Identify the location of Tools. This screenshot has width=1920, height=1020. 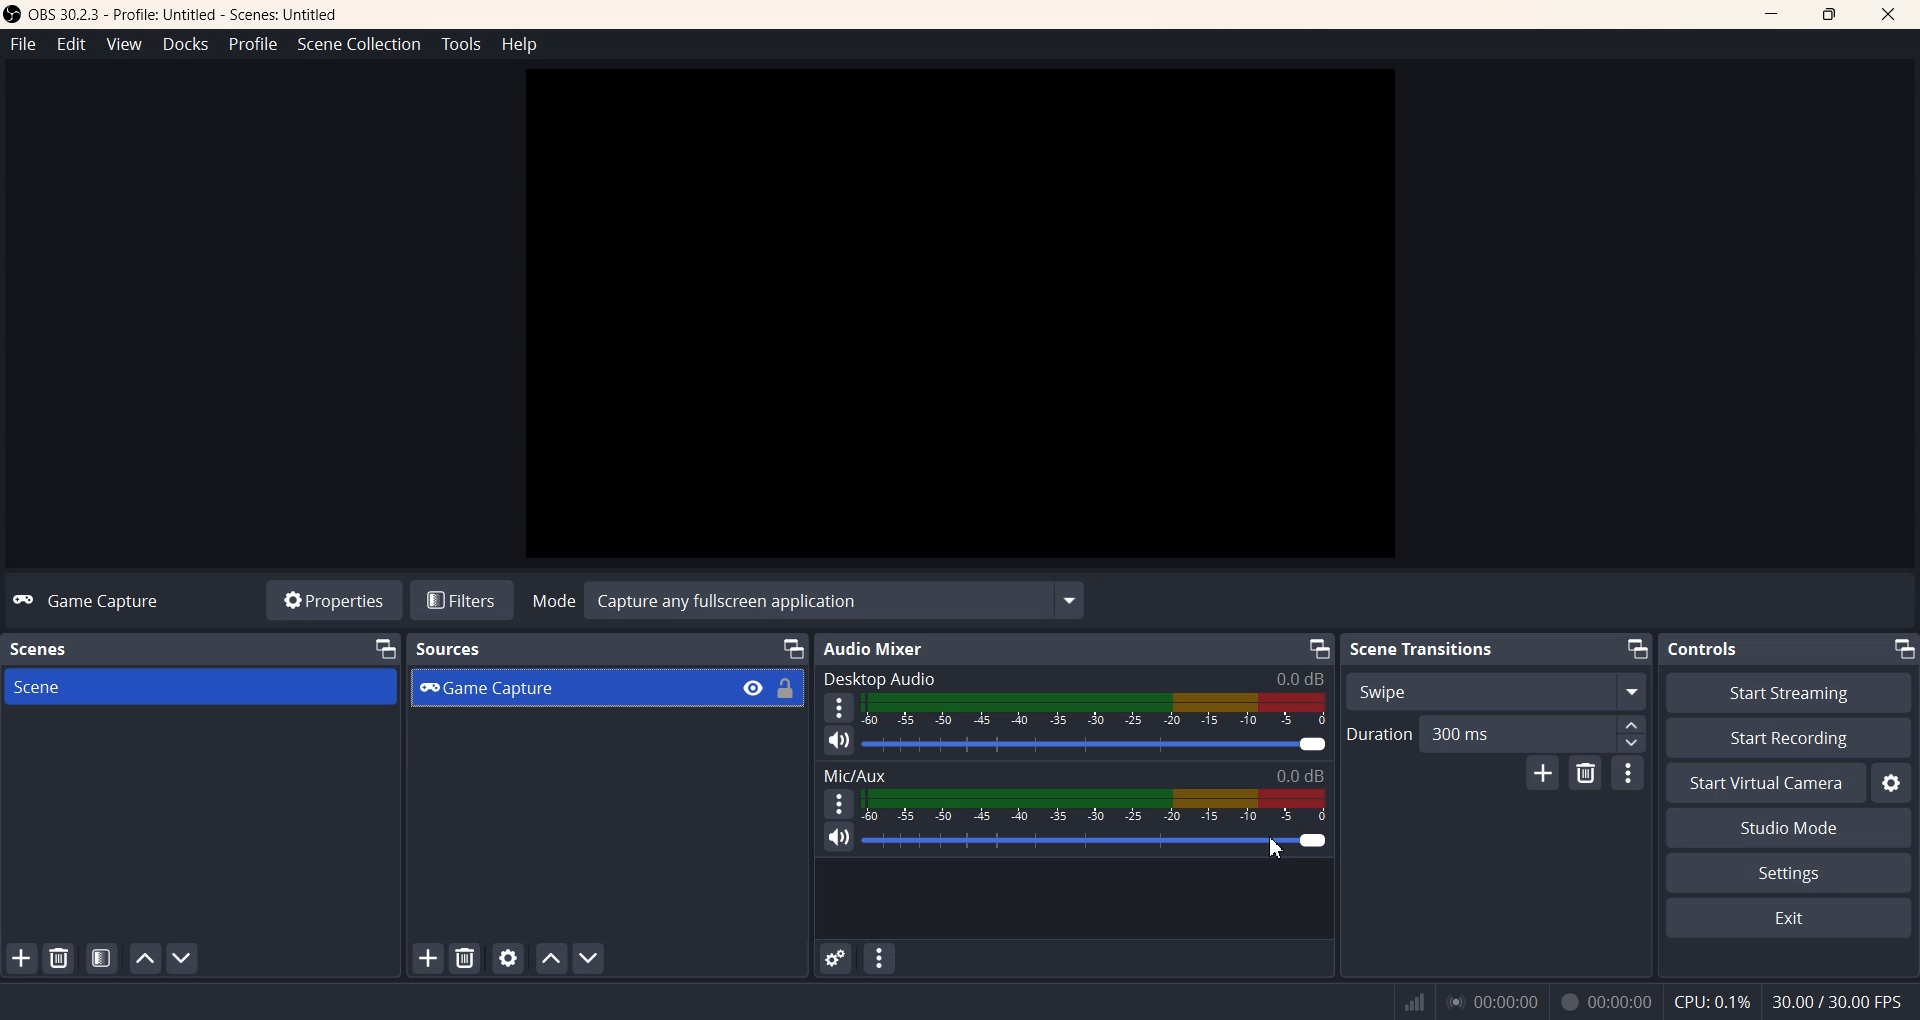
(460, 44).